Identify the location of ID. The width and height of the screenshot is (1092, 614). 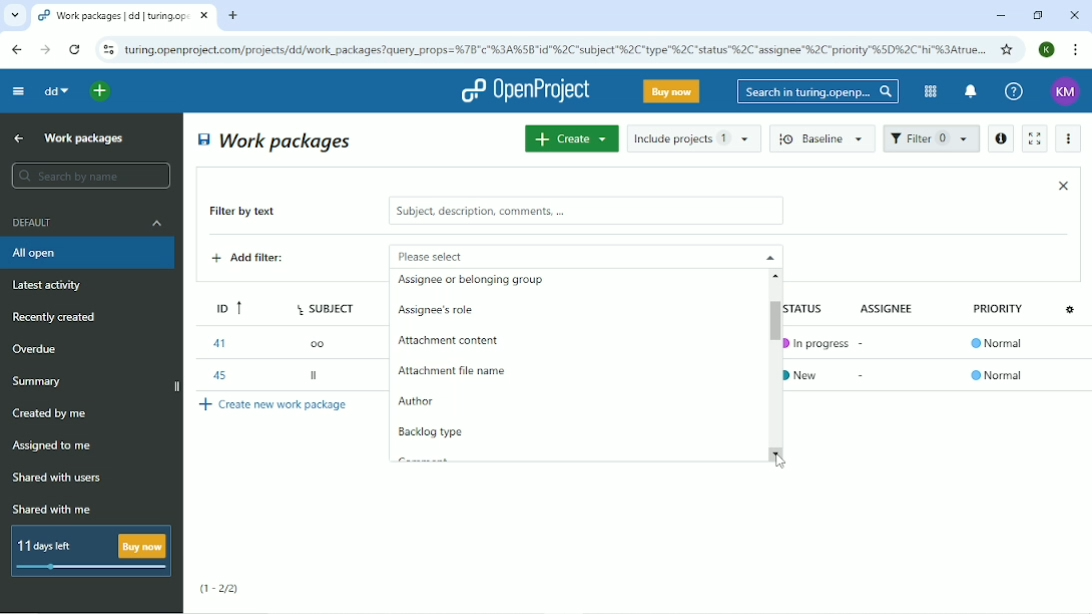
(223, 305).